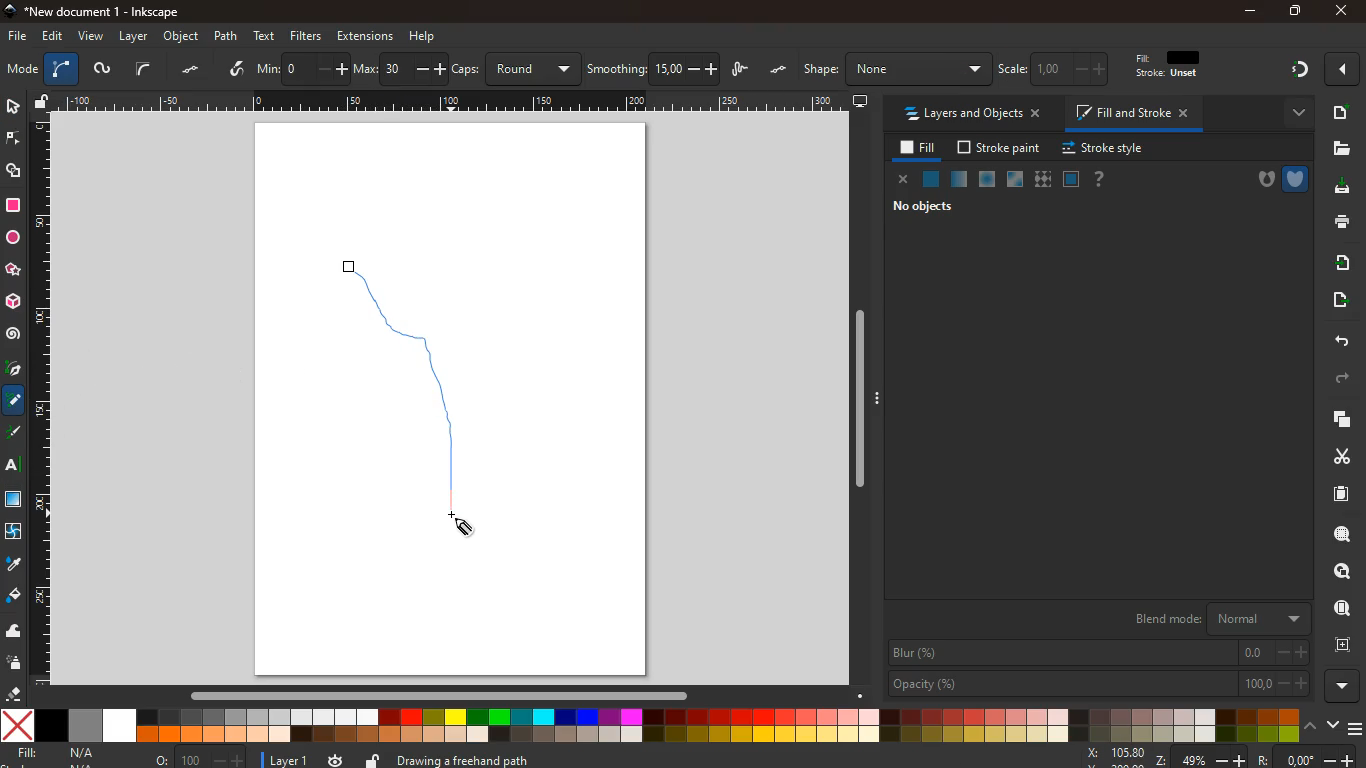  Describe the element at coordinates (1097, 179) in the screenshot. I see `help` at that location.